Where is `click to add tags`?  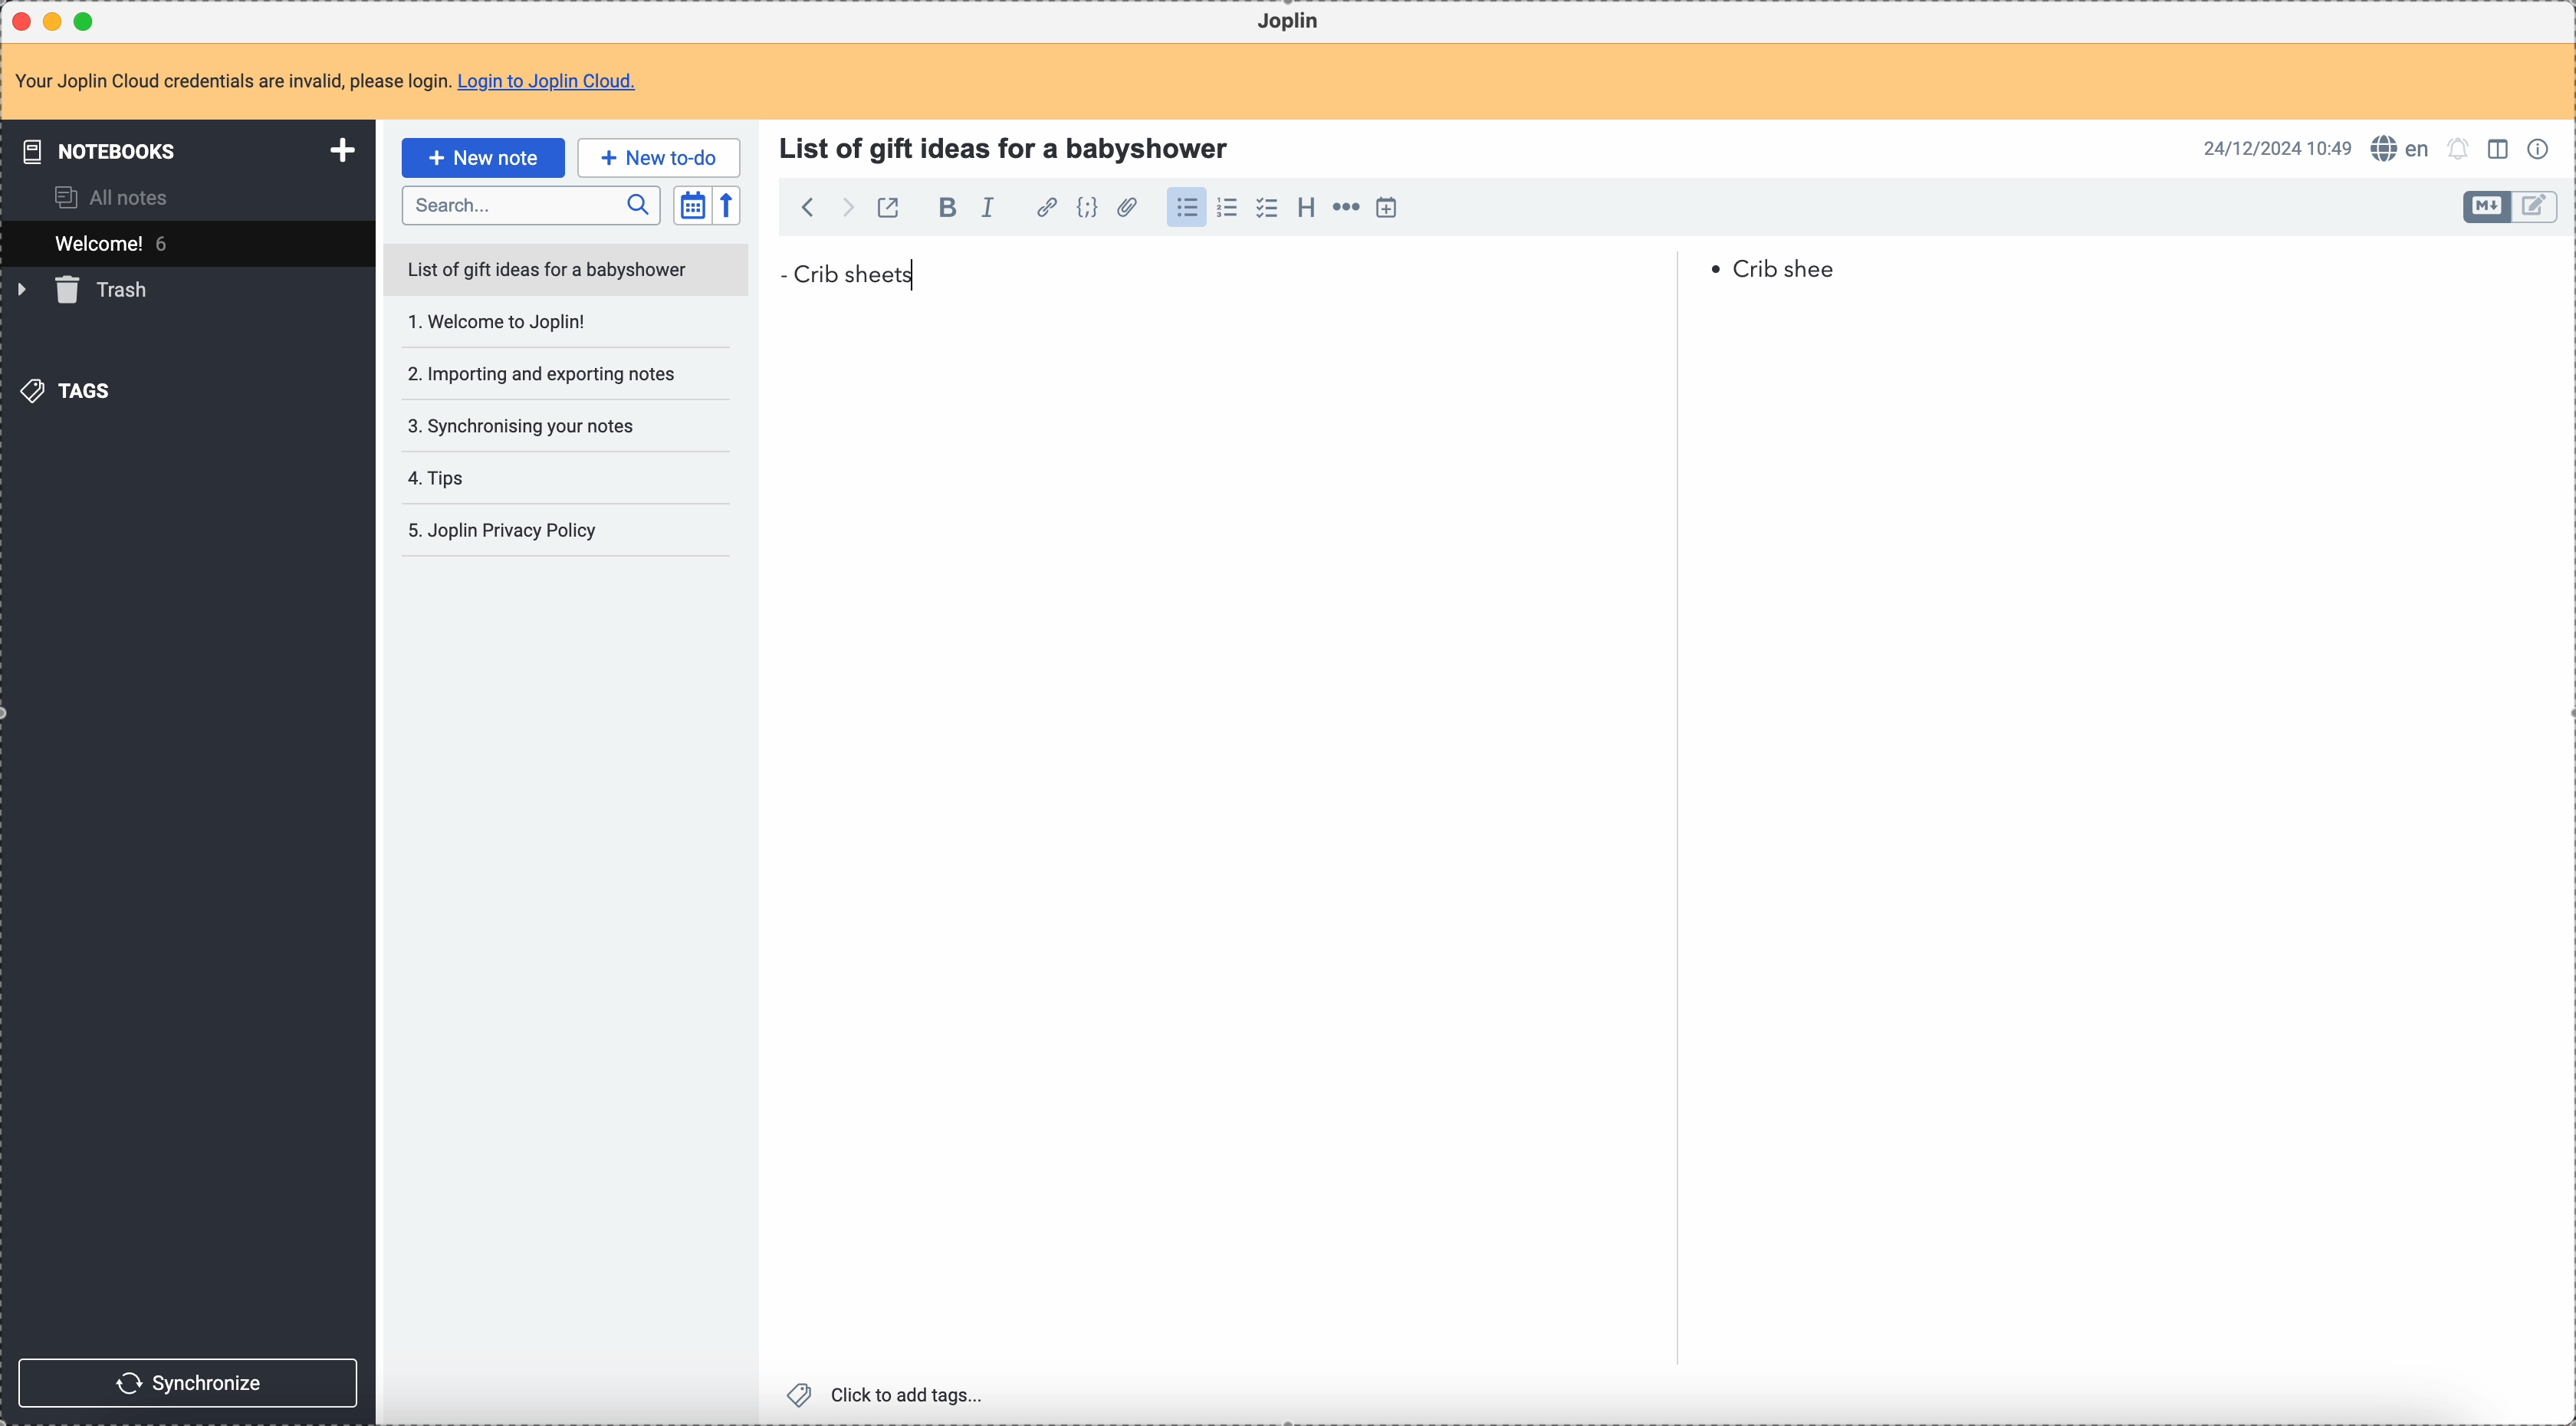 click to add tags is located at coordinates (886, 1394).